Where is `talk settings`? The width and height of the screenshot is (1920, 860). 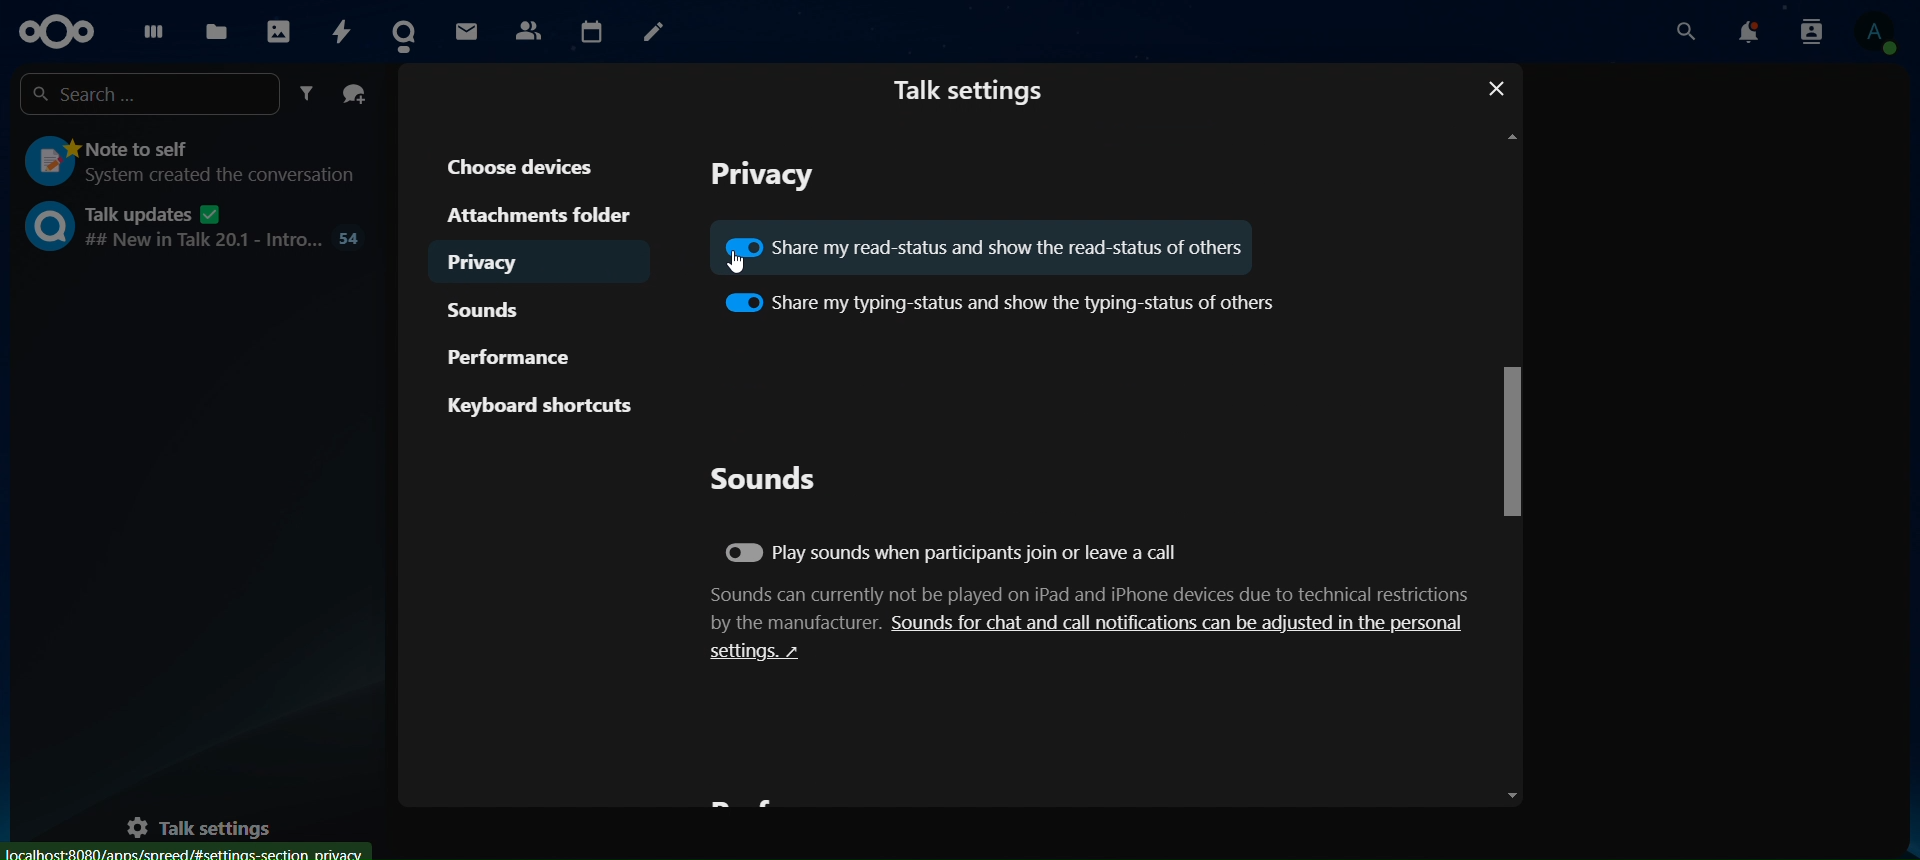
talk settings is located at coordinates (212, 823).